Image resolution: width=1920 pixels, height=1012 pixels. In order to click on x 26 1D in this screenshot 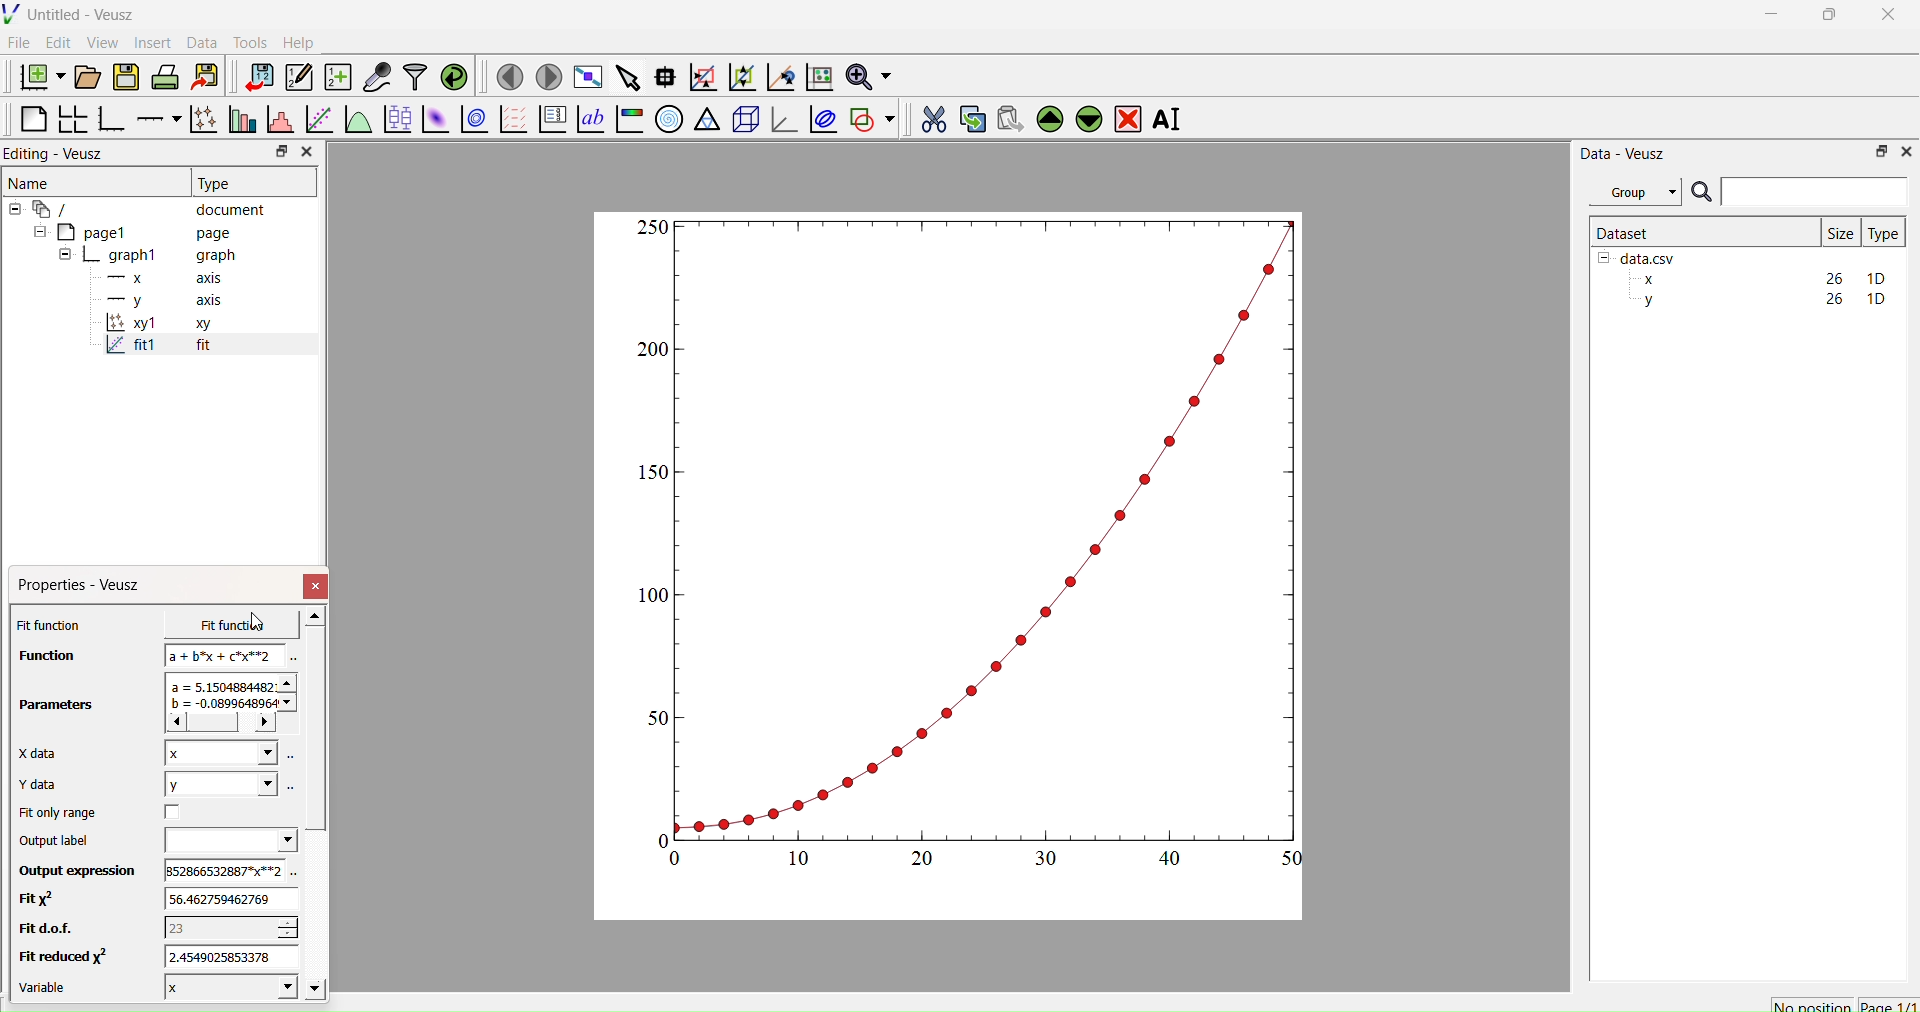, I will do `click(1759, 279)`.